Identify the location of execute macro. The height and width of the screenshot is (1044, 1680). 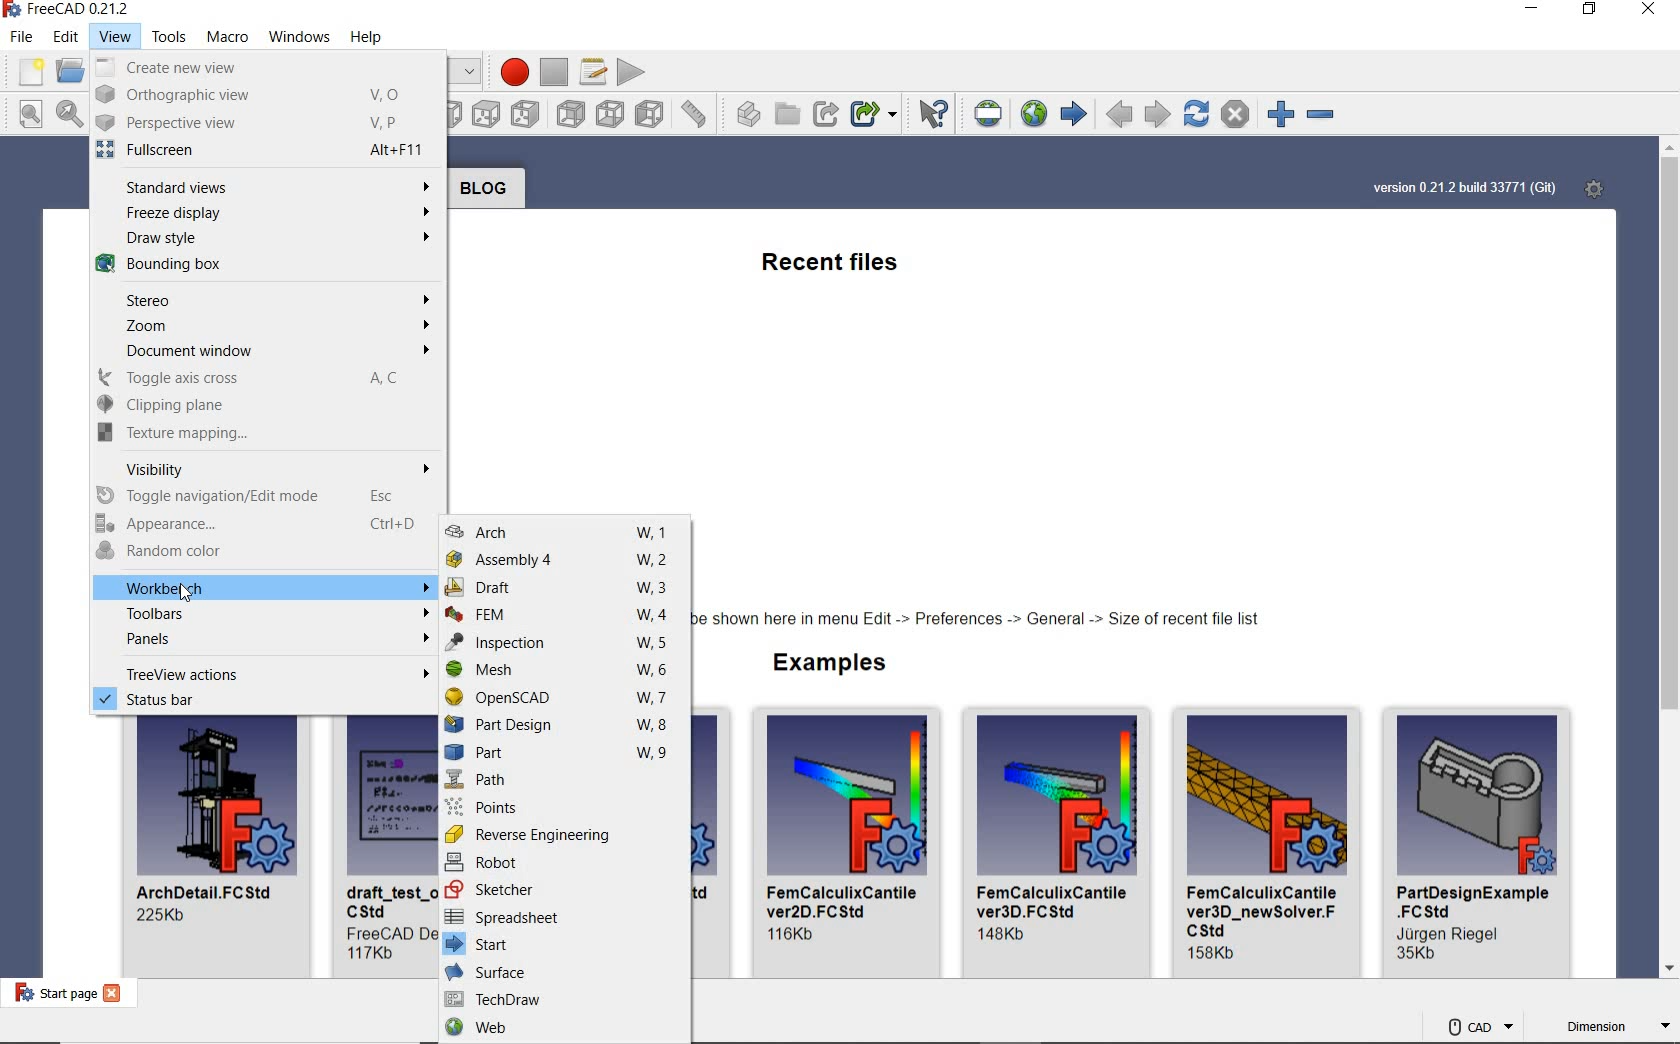
(631, 73).